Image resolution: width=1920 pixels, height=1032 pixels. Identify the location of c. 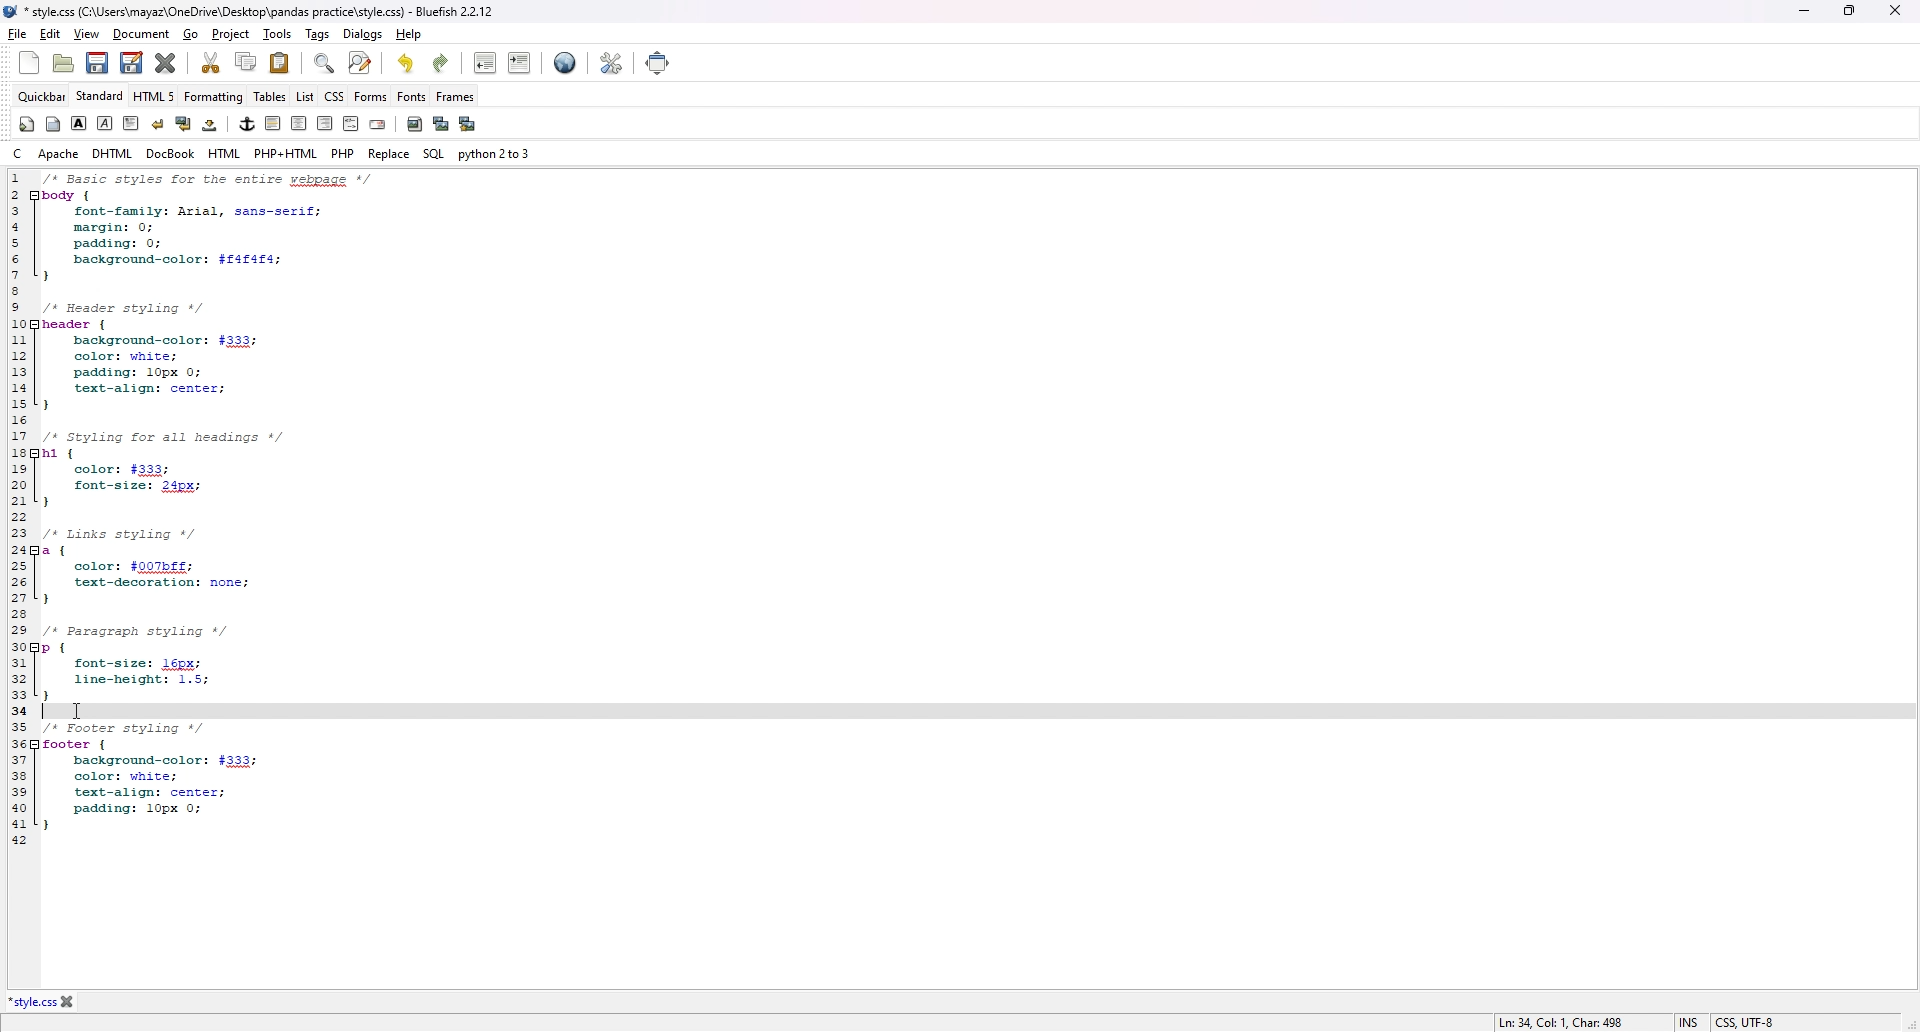
(16, 155).